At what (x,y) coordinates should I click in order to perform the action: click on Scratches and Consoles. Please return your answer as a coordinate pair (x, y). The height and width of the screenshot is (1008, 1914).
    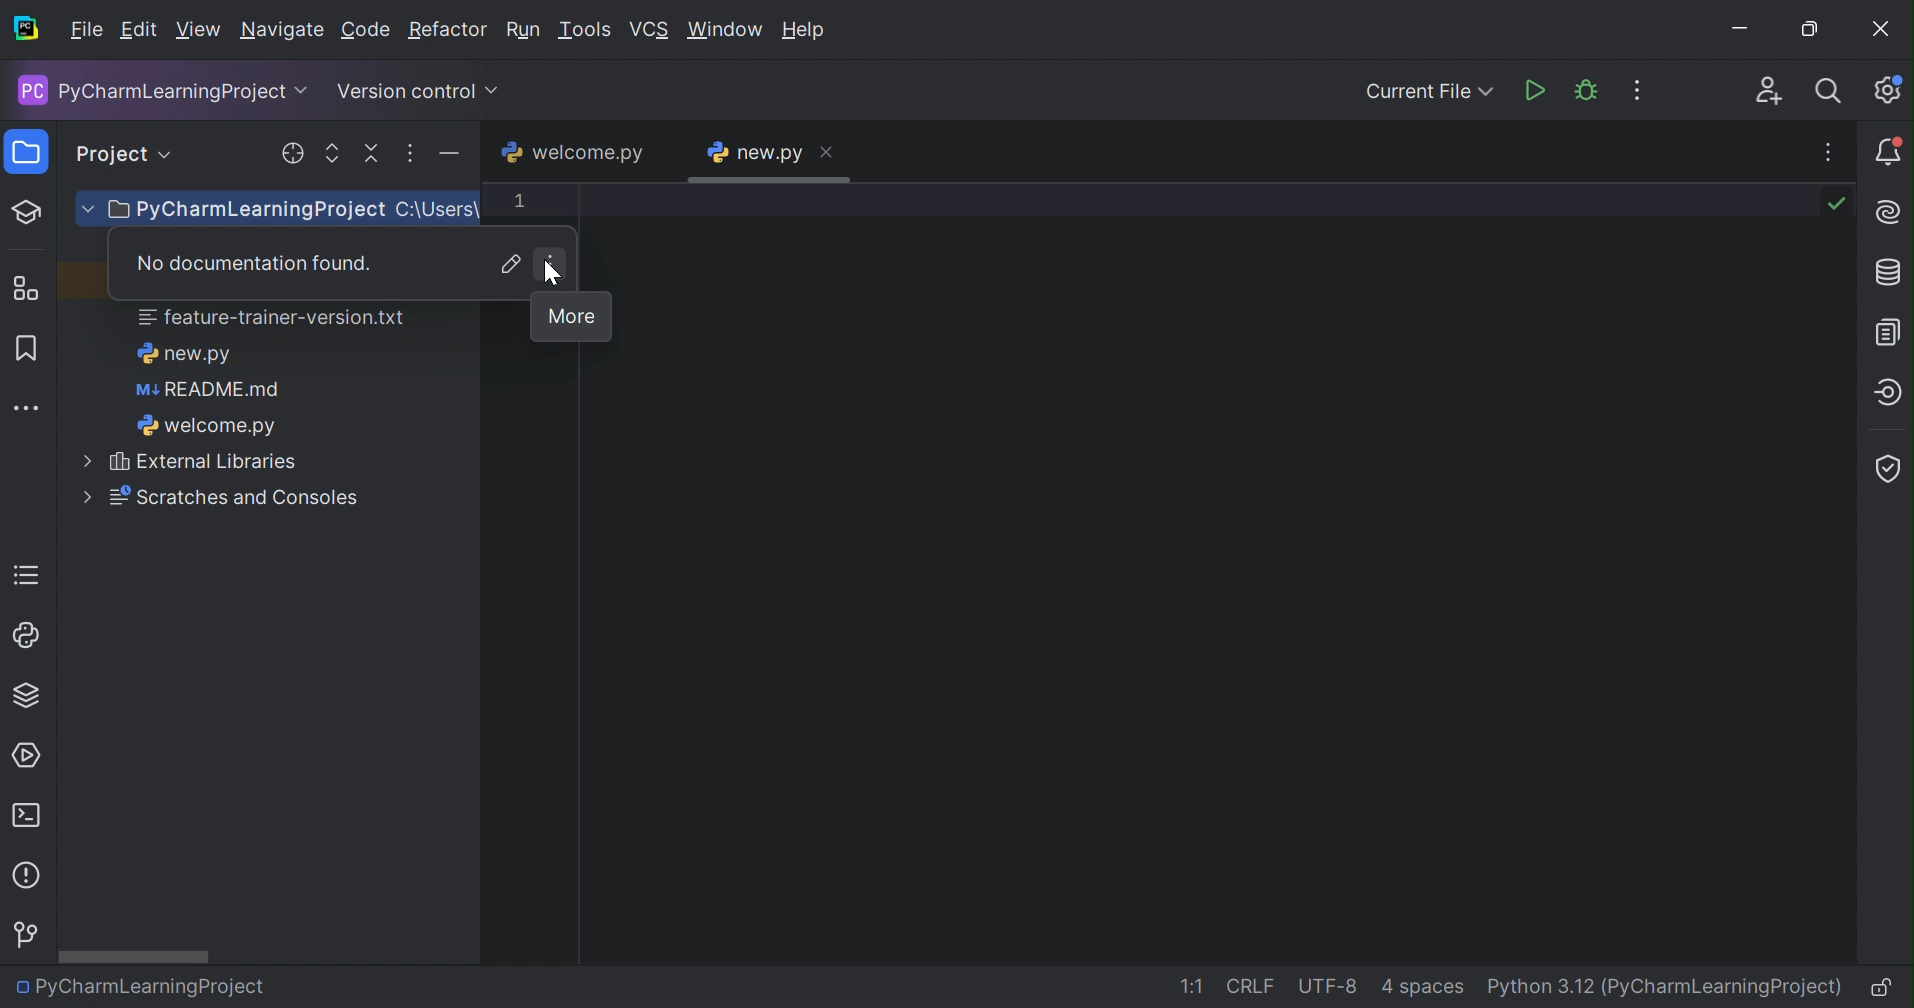
    Looking at the image, I should click on (213, 497).